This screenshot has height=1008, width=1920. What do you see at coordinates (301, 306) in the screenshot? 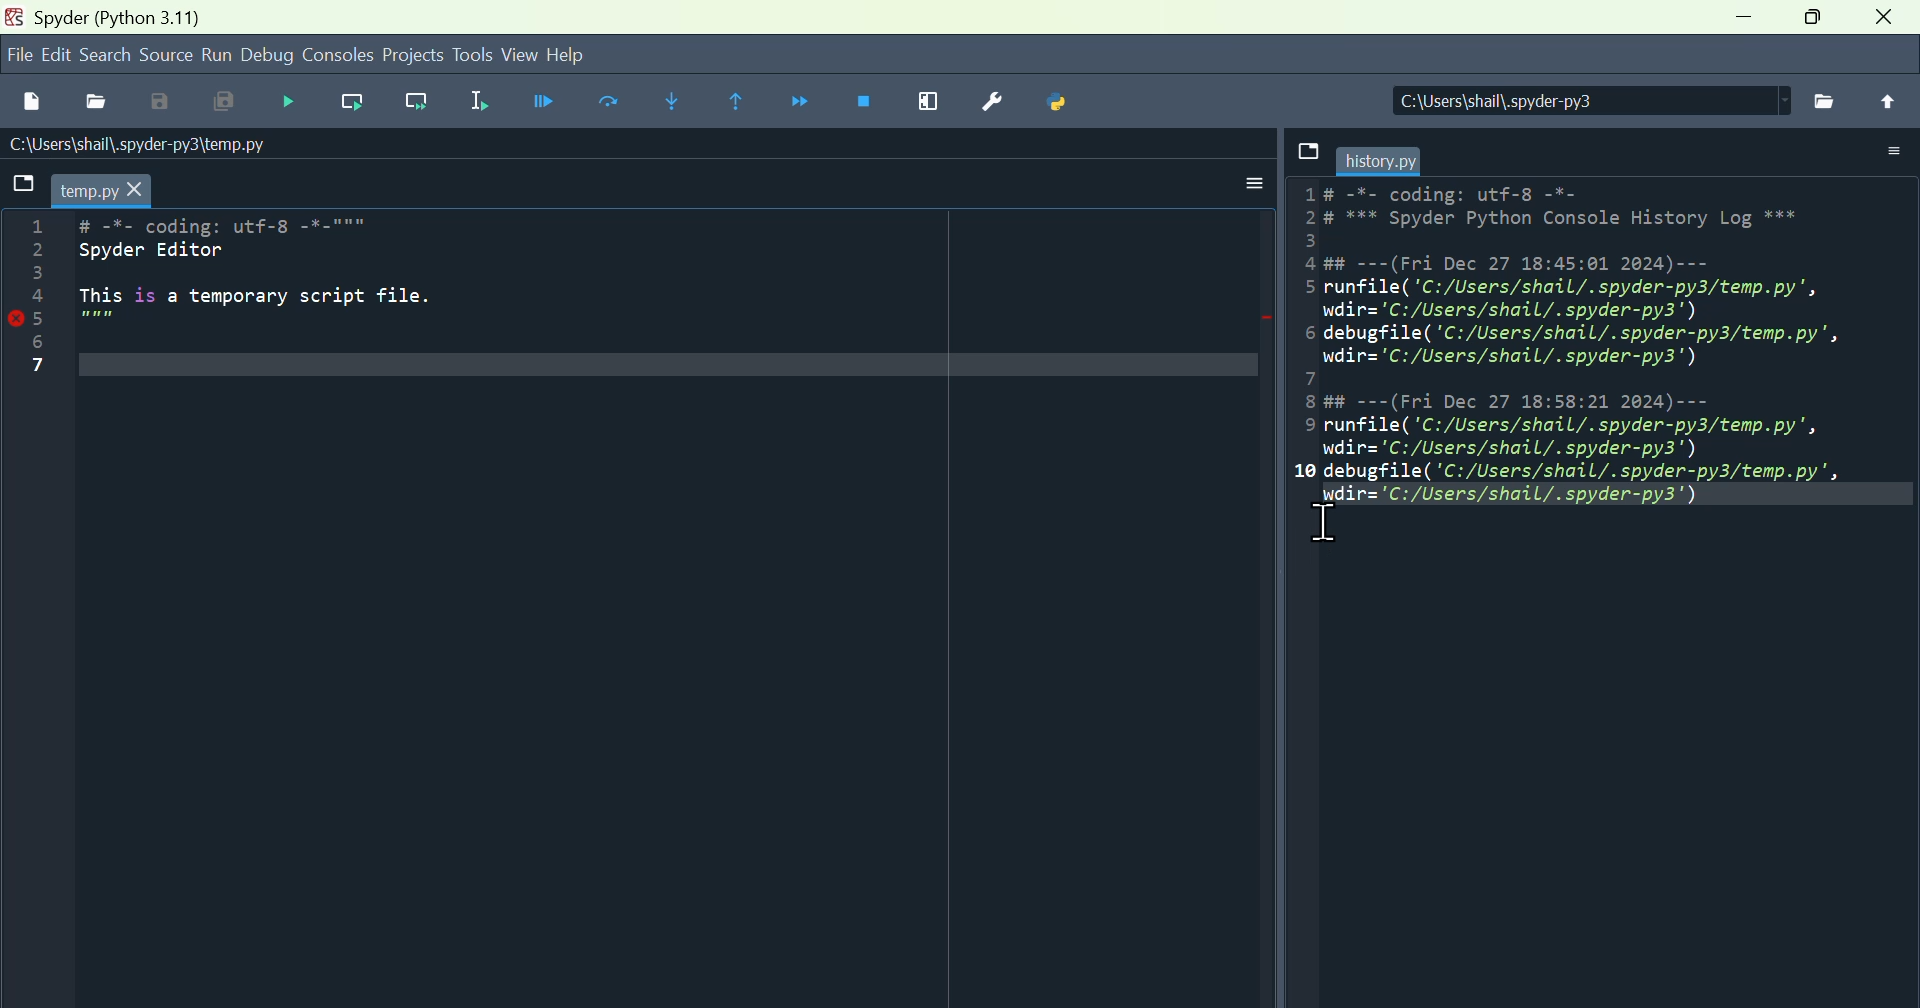
I see `code - # -*- coding: utf-8 -*-""" Spyder Editor  This is a temporary script file.` at bounding box center [301, 306].